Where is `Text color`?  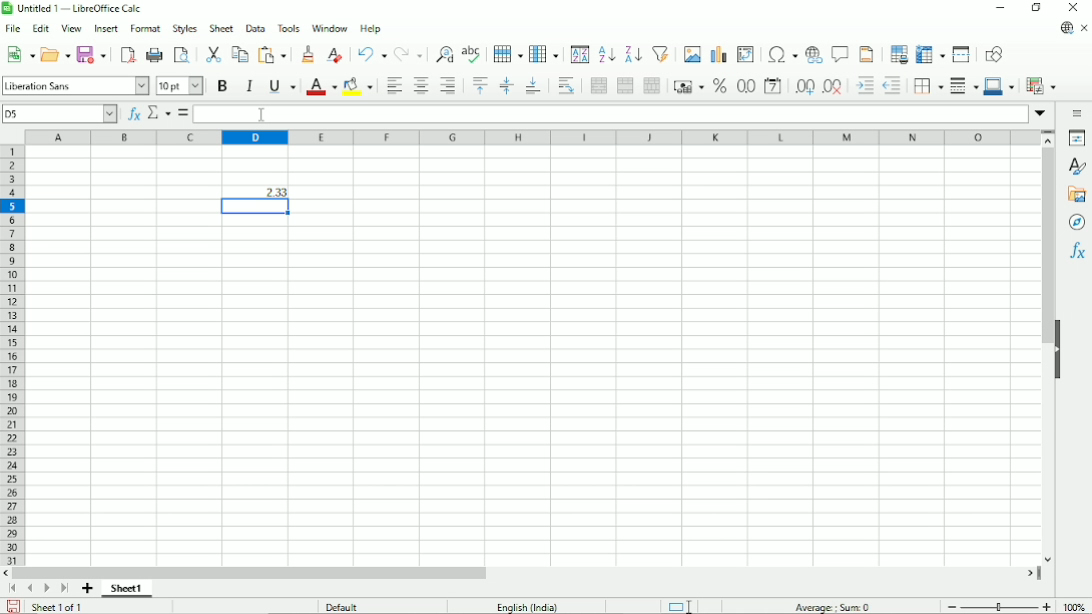 Text color is located at coordinates (323, 86).